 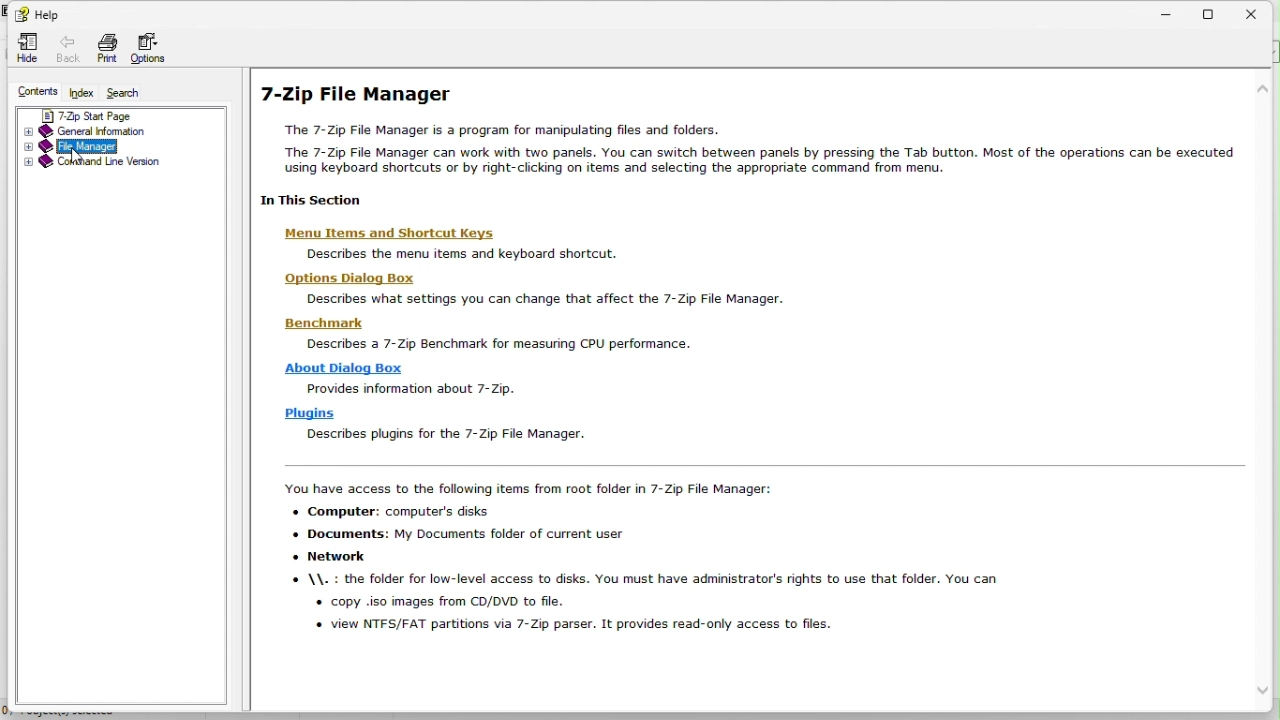 I want to click on Minimize, so click(x=1172, y=10).